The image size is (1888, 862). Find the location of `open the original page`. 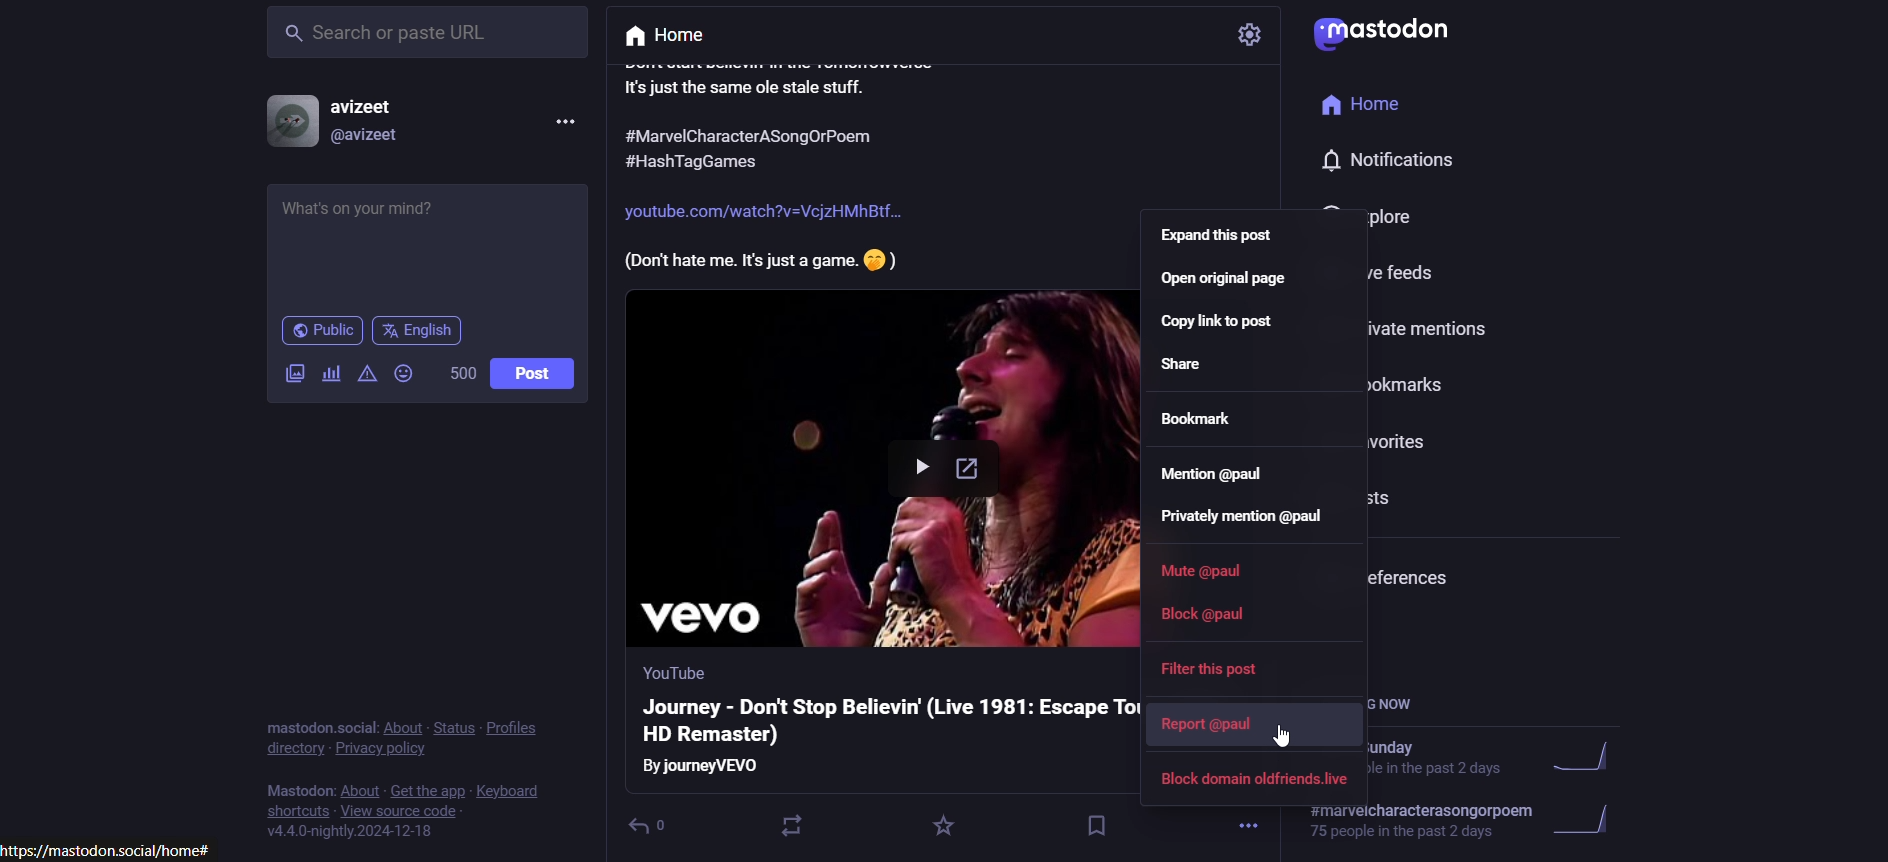

open the original page is located at coordinates (1228, 284).